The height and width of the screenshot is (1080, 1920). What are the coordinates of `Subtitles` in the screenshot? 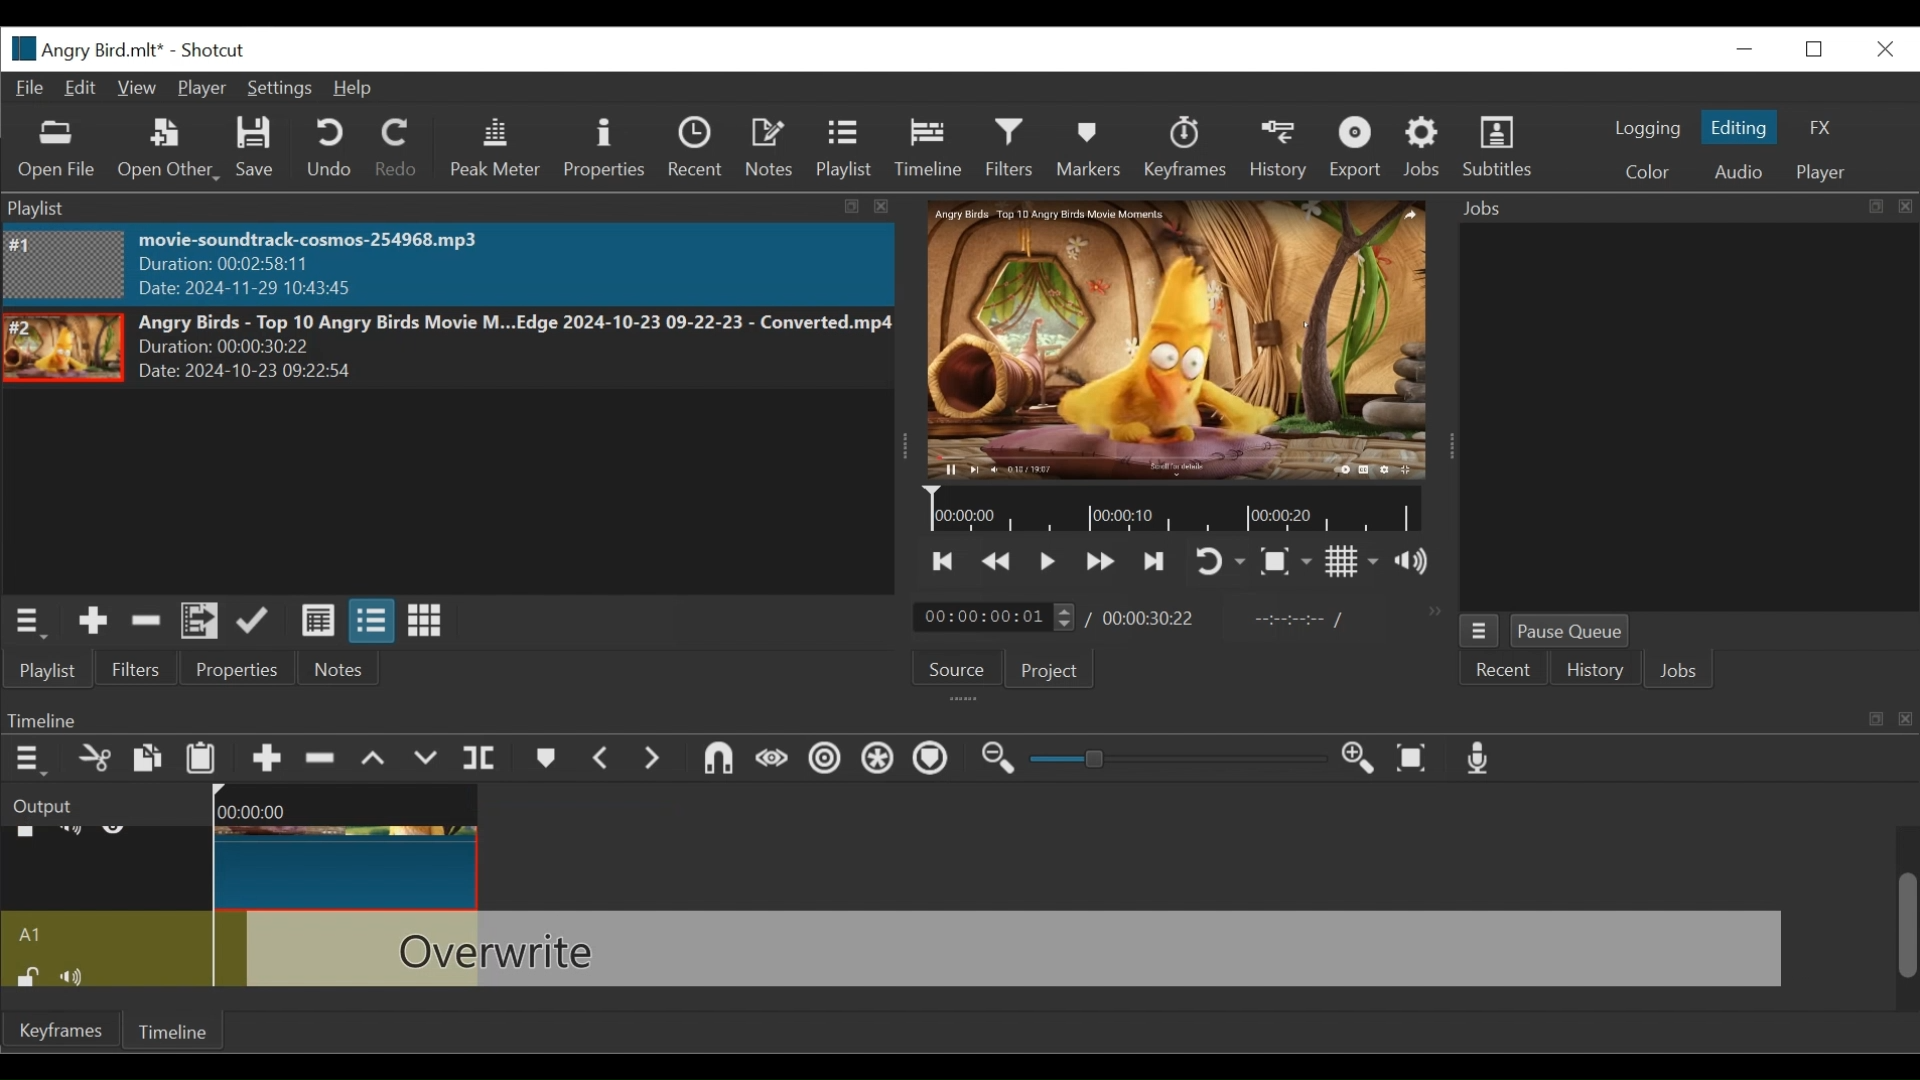 It's located at (1505, 149).